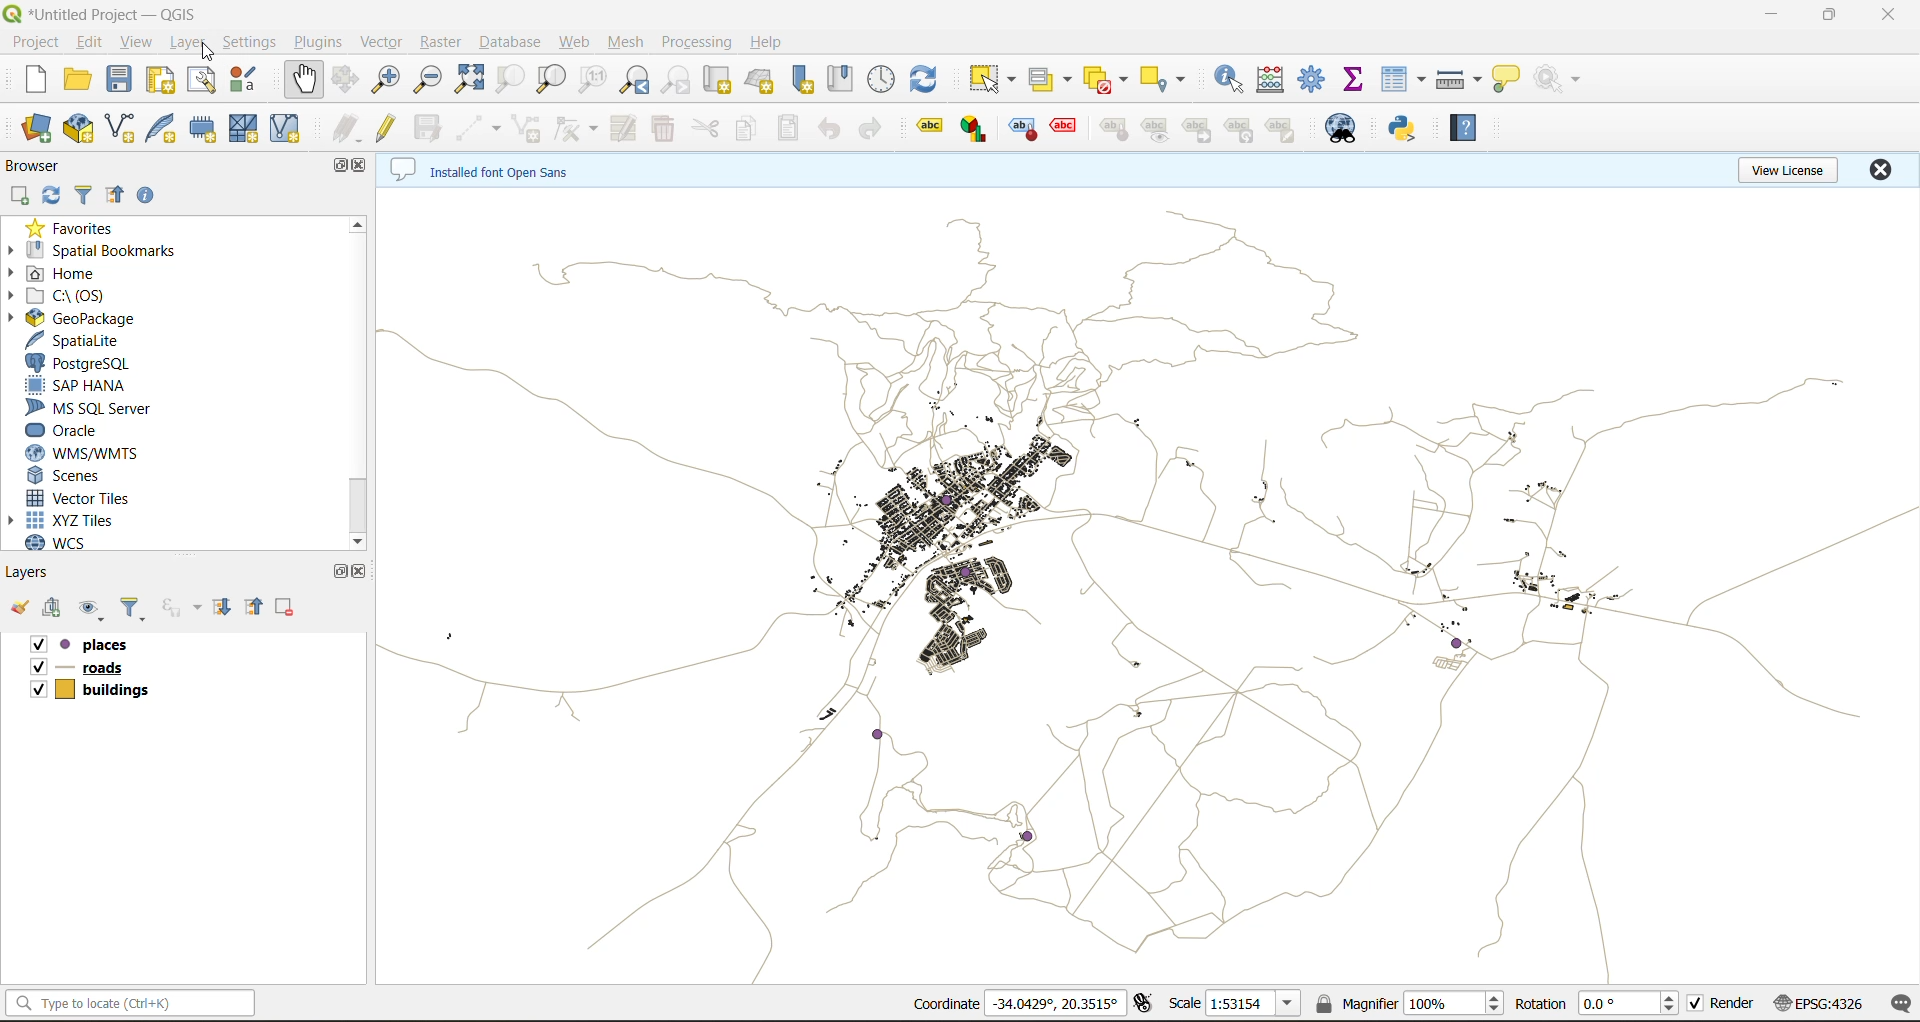 This screenshot has width=1920, height=1022. I want to click on browser, so click(41, 164).